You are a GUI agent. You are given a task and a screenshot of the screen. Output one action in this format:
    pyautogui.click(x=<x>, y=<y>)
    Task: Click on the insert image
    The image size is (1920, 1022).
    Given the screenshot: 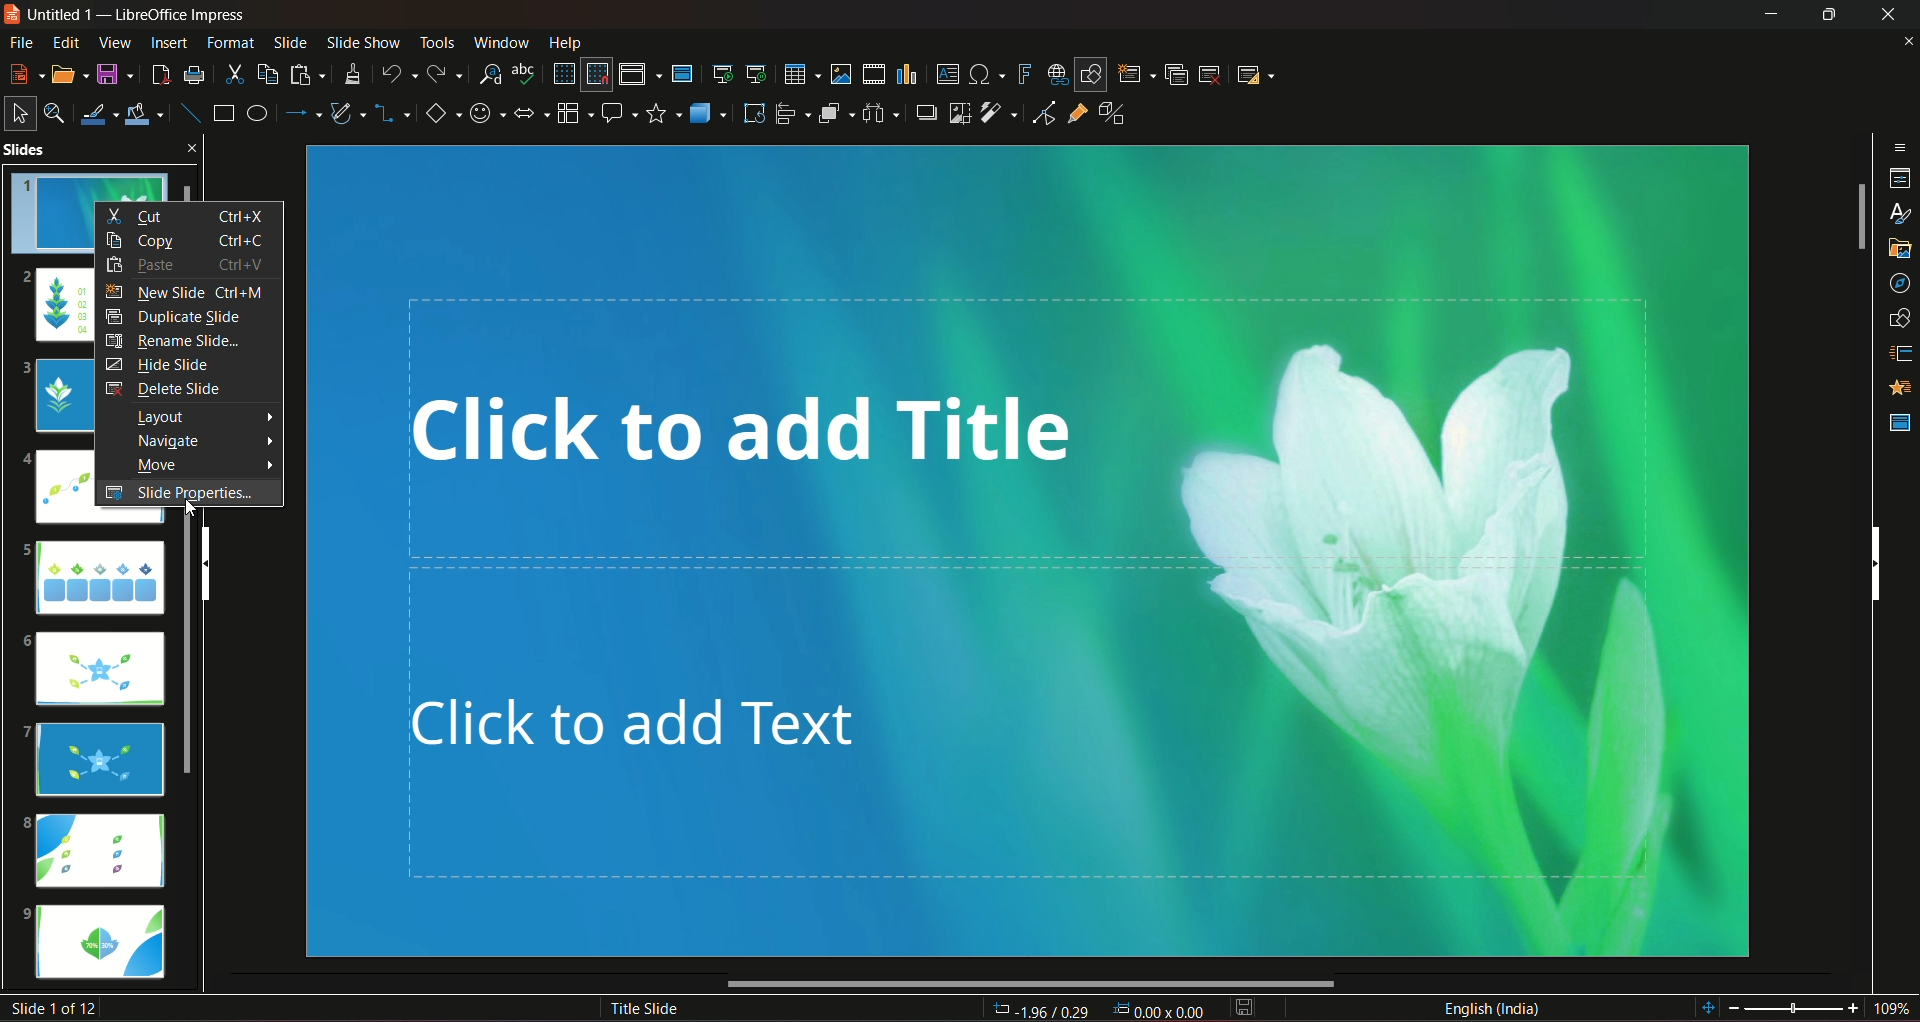 What is the action you would take?
    pyautogui.click(x=839, y=74)
    